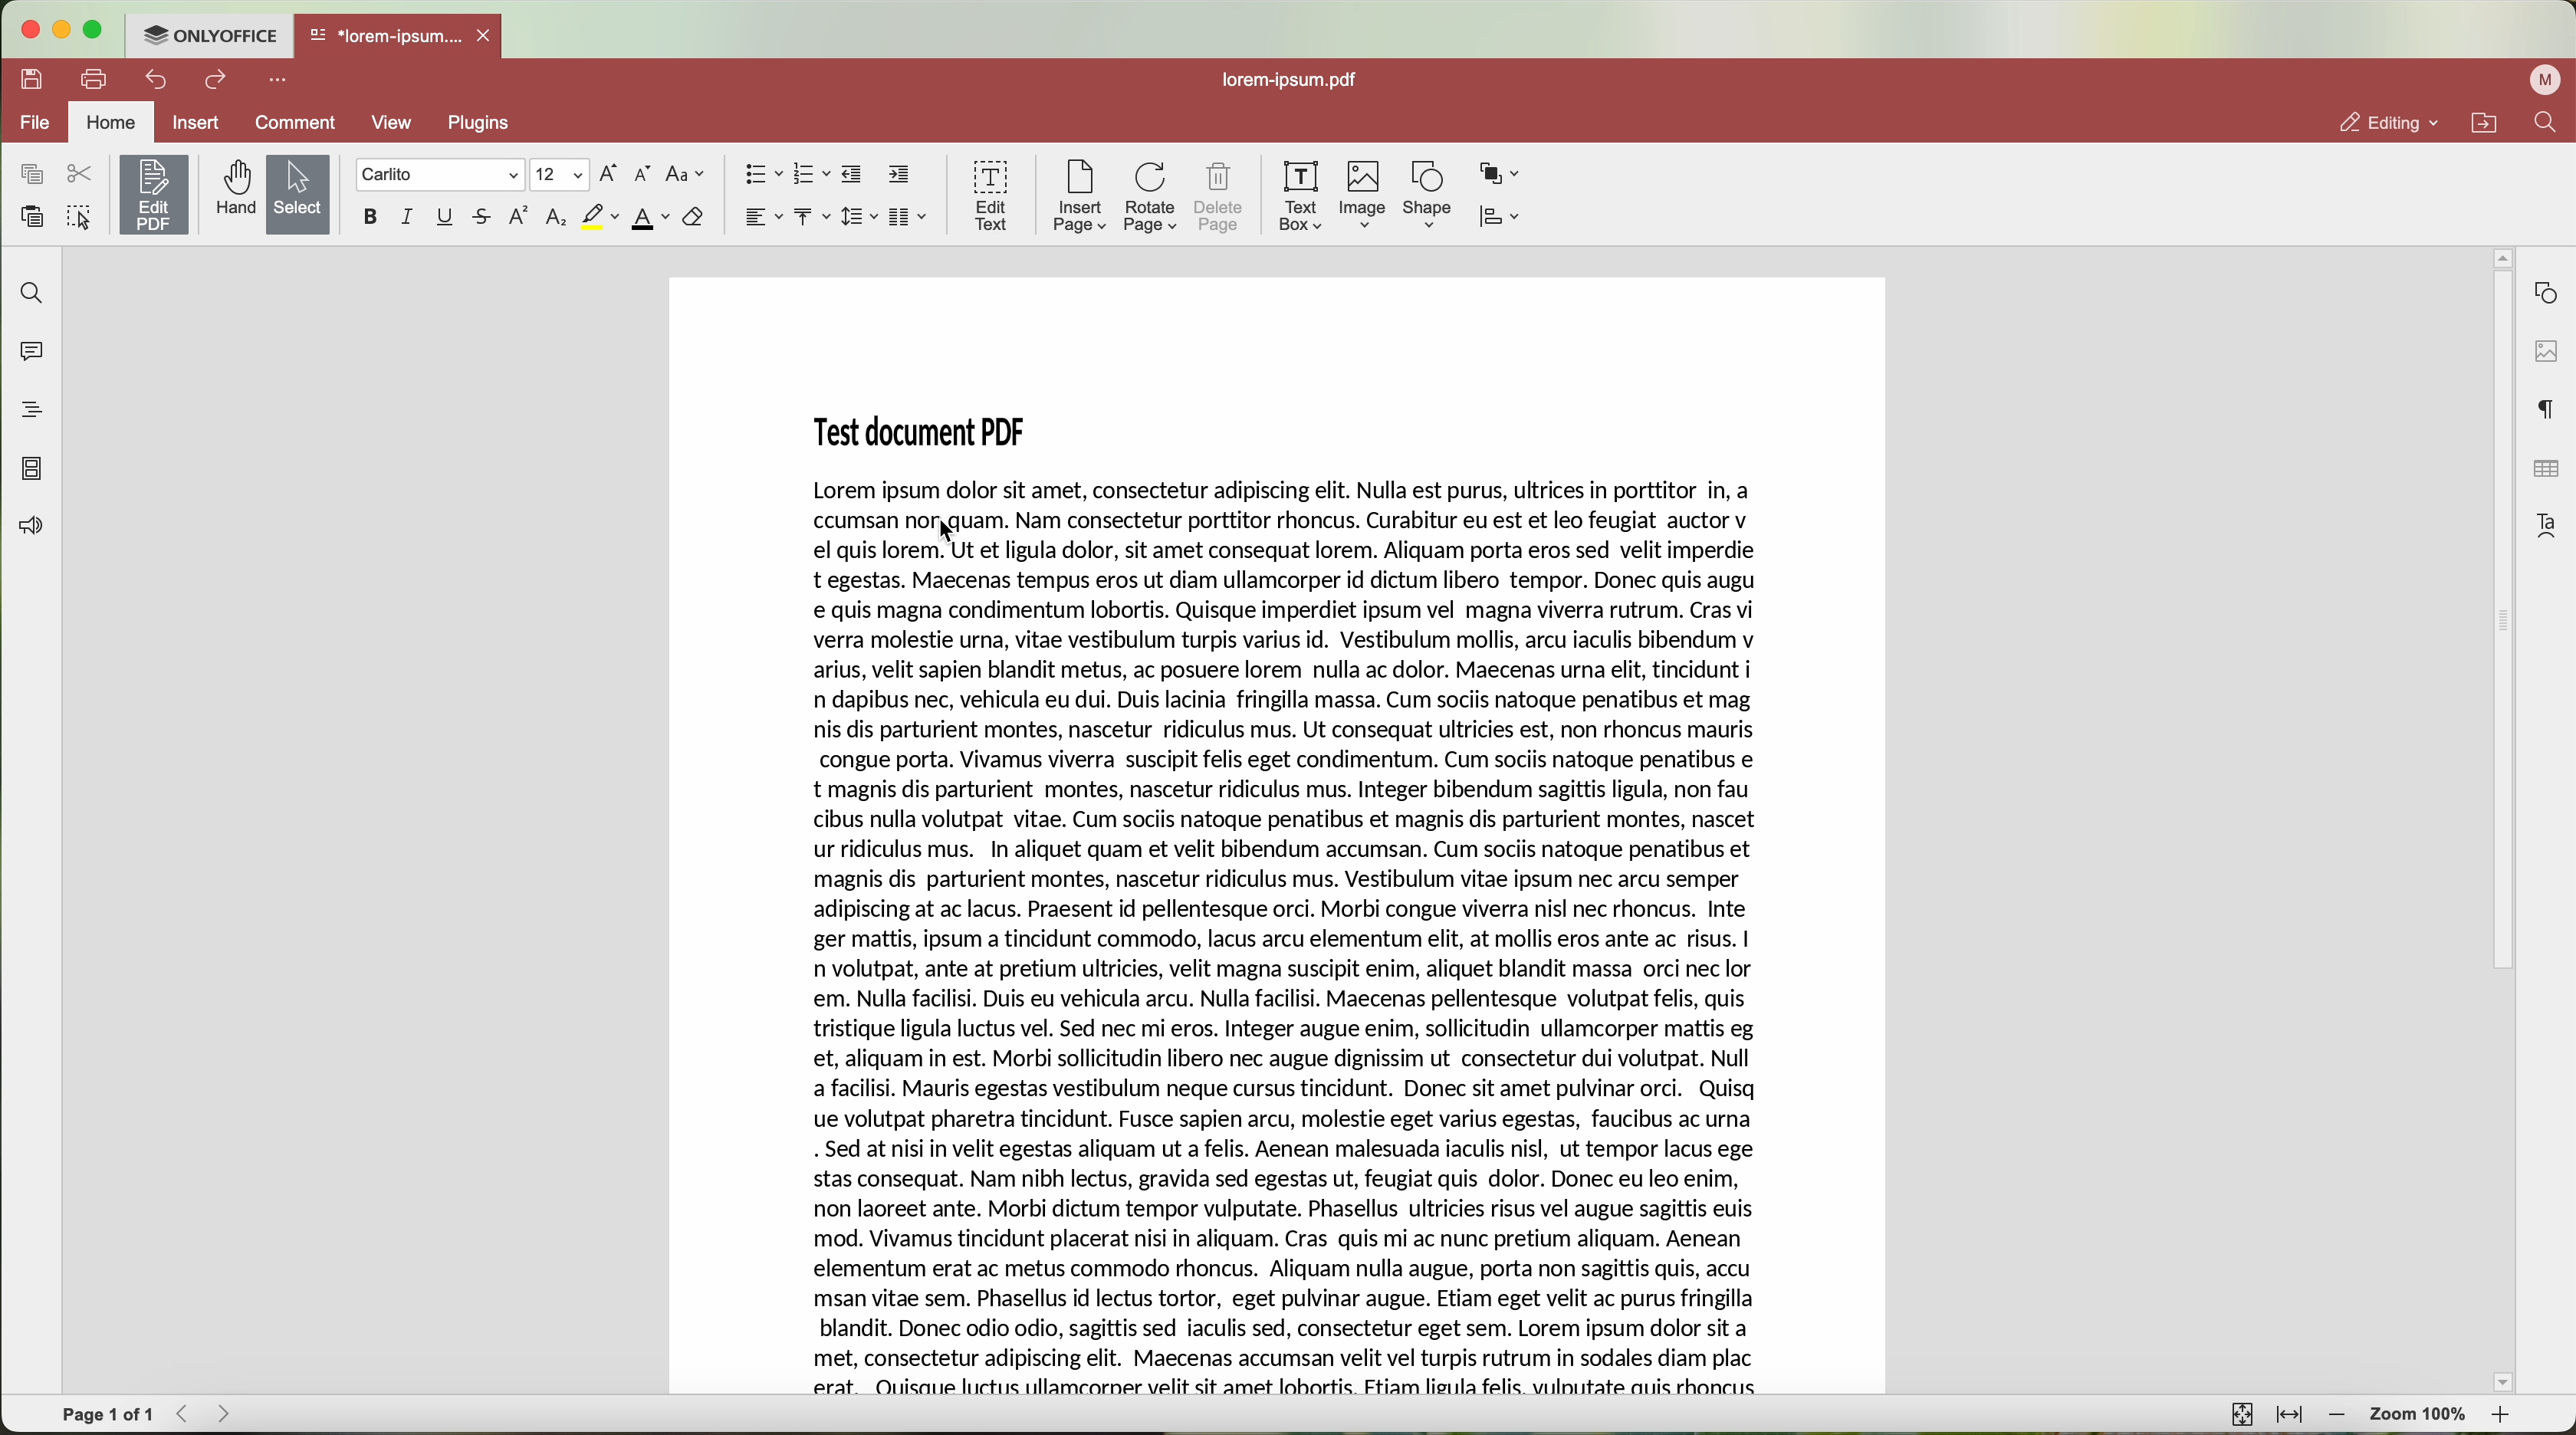 The height and width of the screenshot is (1435, 2576). Describe the element at coordinates (81, 216) in the screenshot. I see `select all` at that location.